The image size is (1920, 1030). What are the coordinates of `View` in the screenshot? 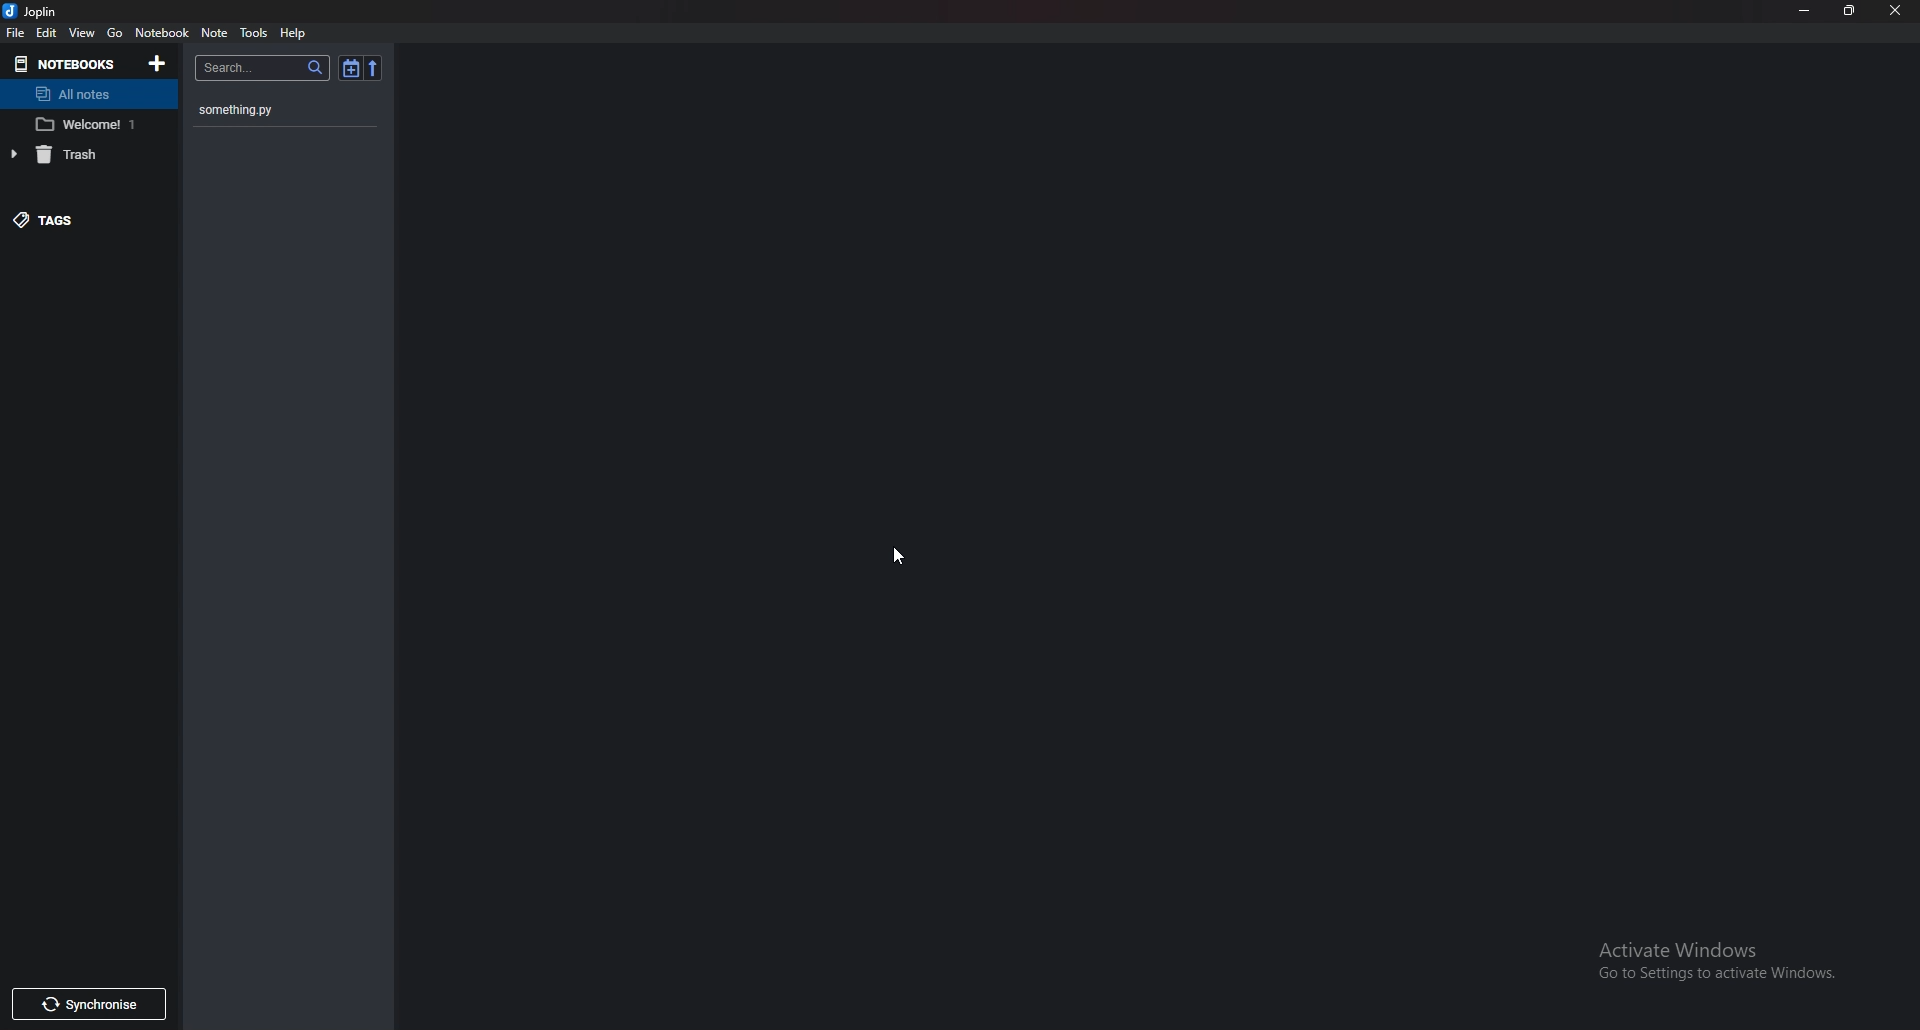 It's located at (82, 35).